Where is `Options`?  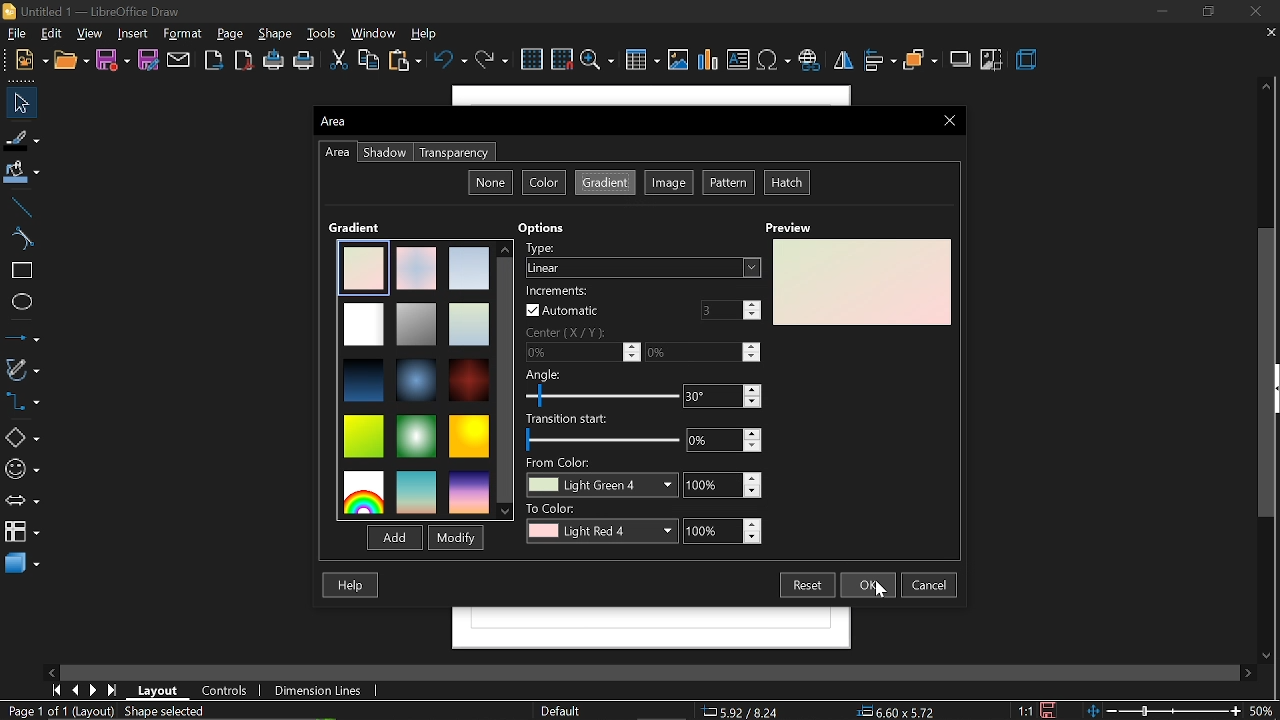
Options is located at coordinates (542, 228).